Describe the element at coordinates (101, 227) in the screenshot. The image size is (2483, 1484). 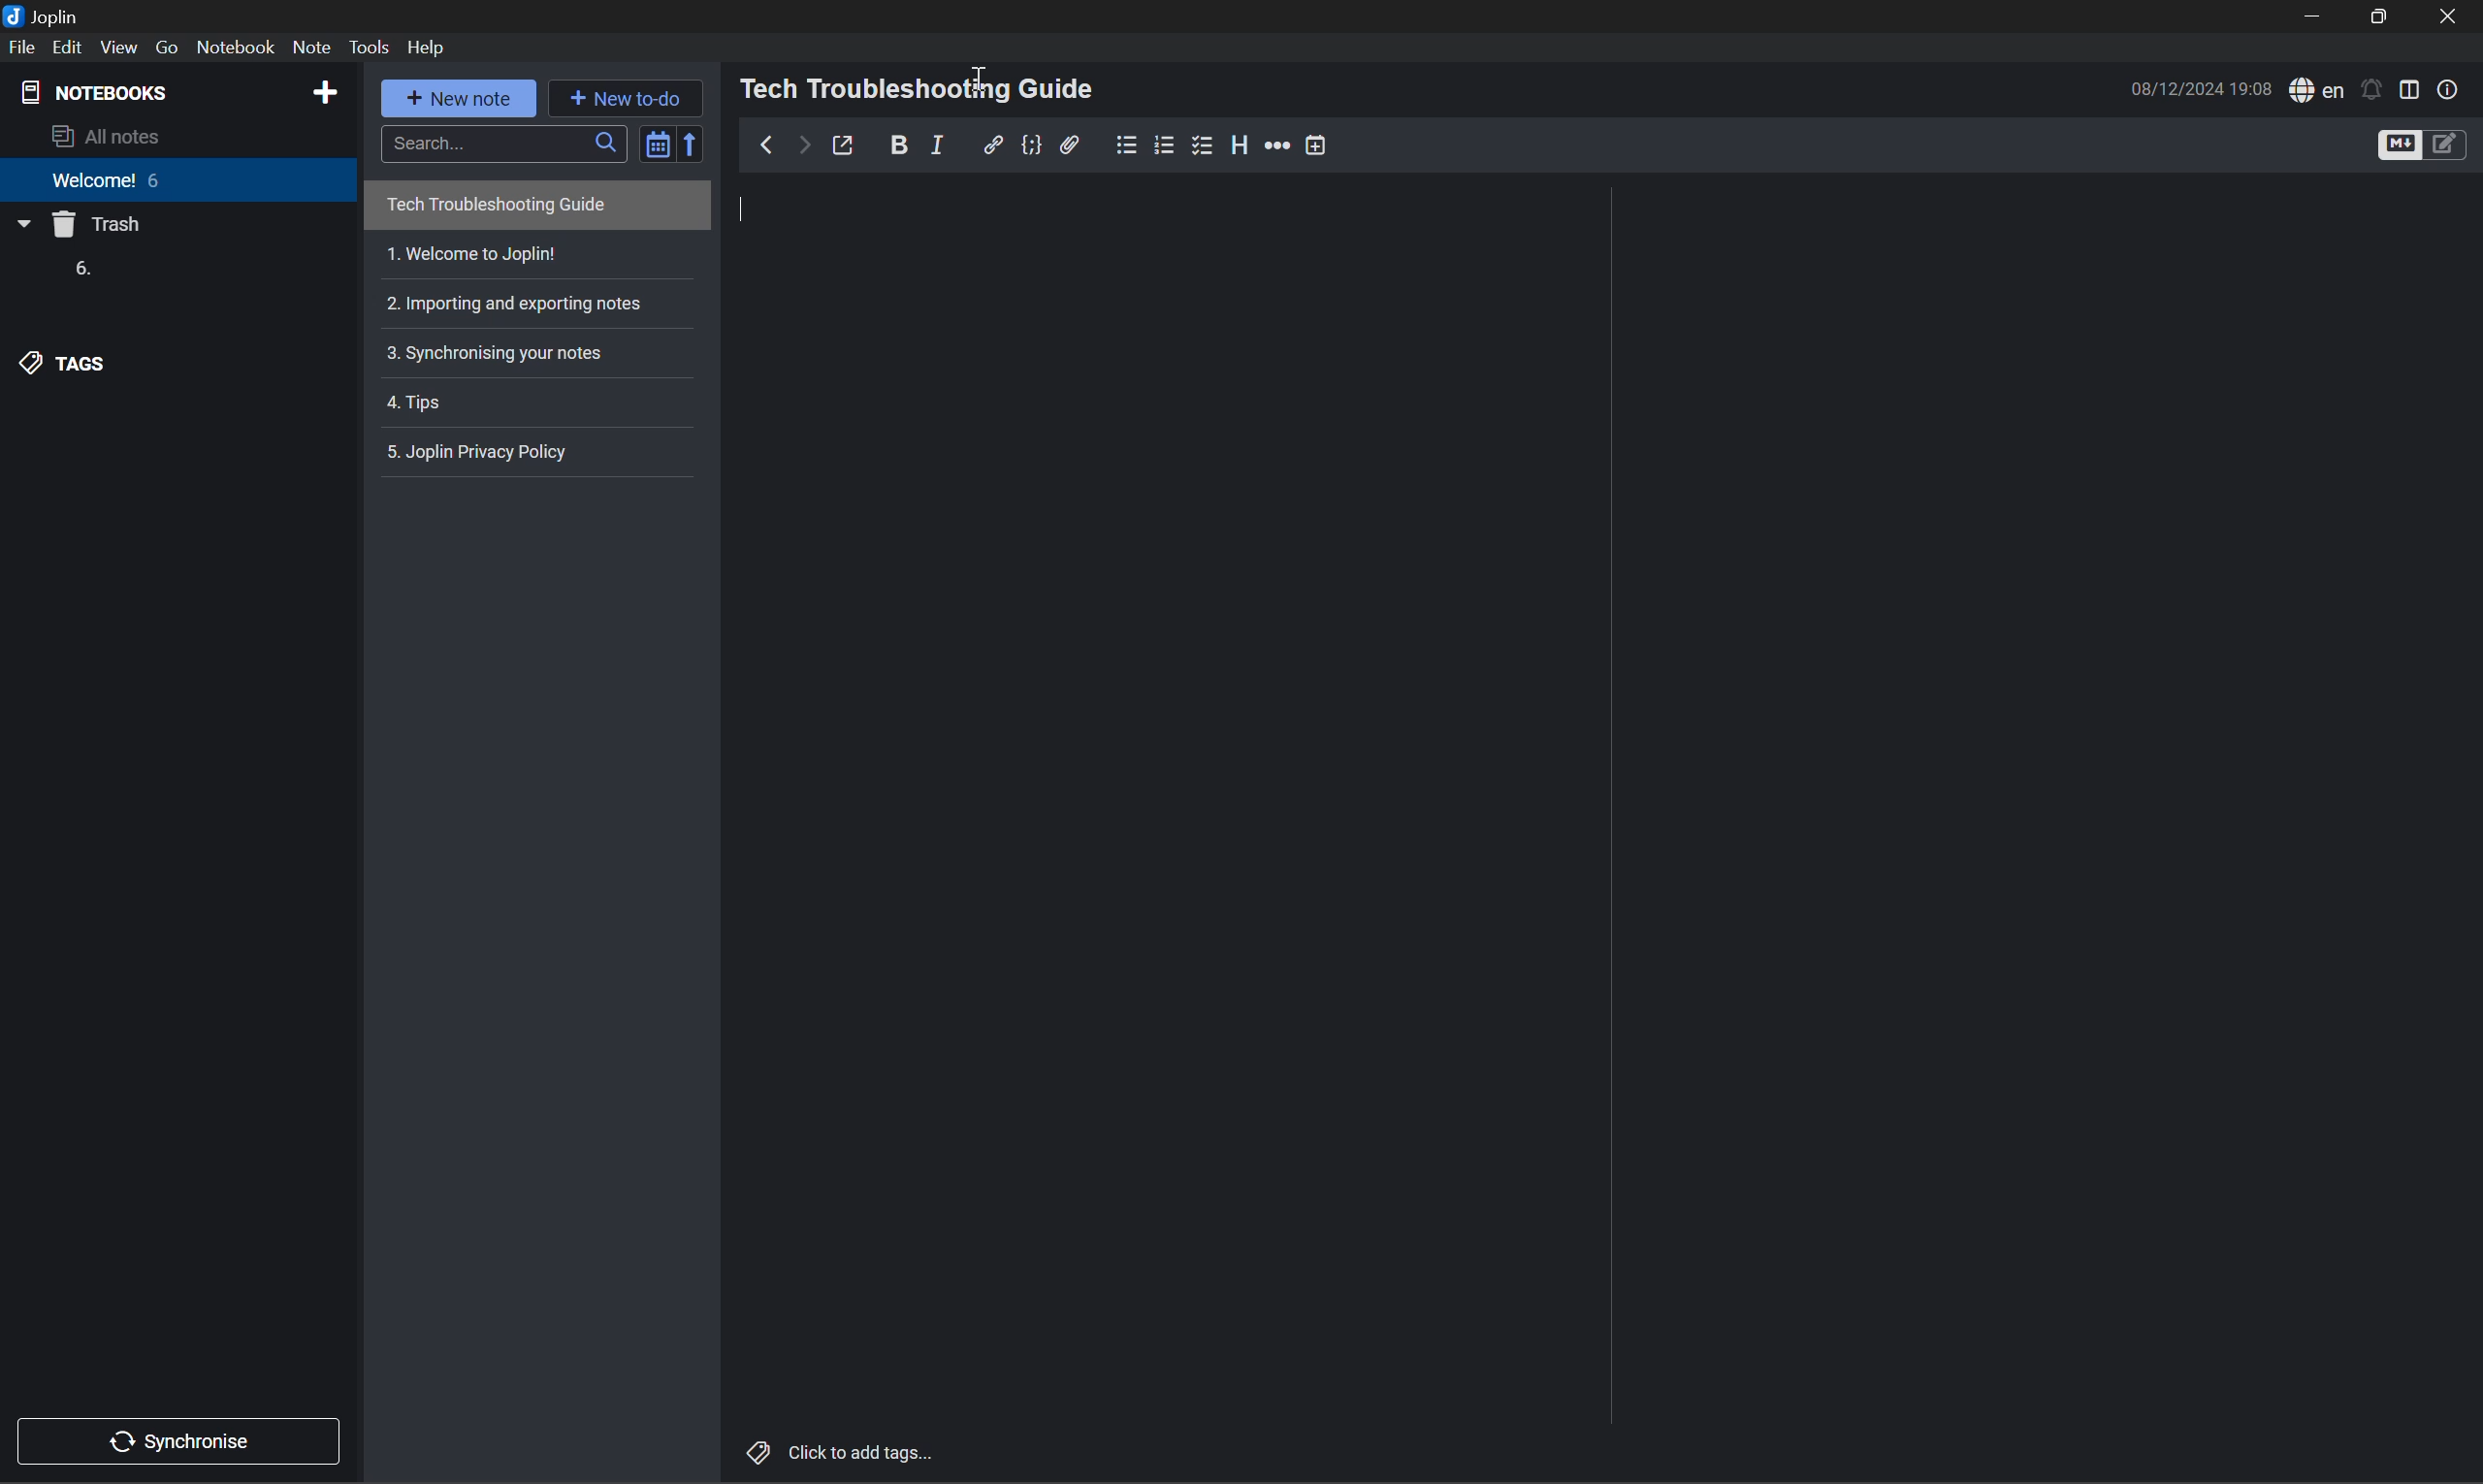
I see `Trash` at that location.